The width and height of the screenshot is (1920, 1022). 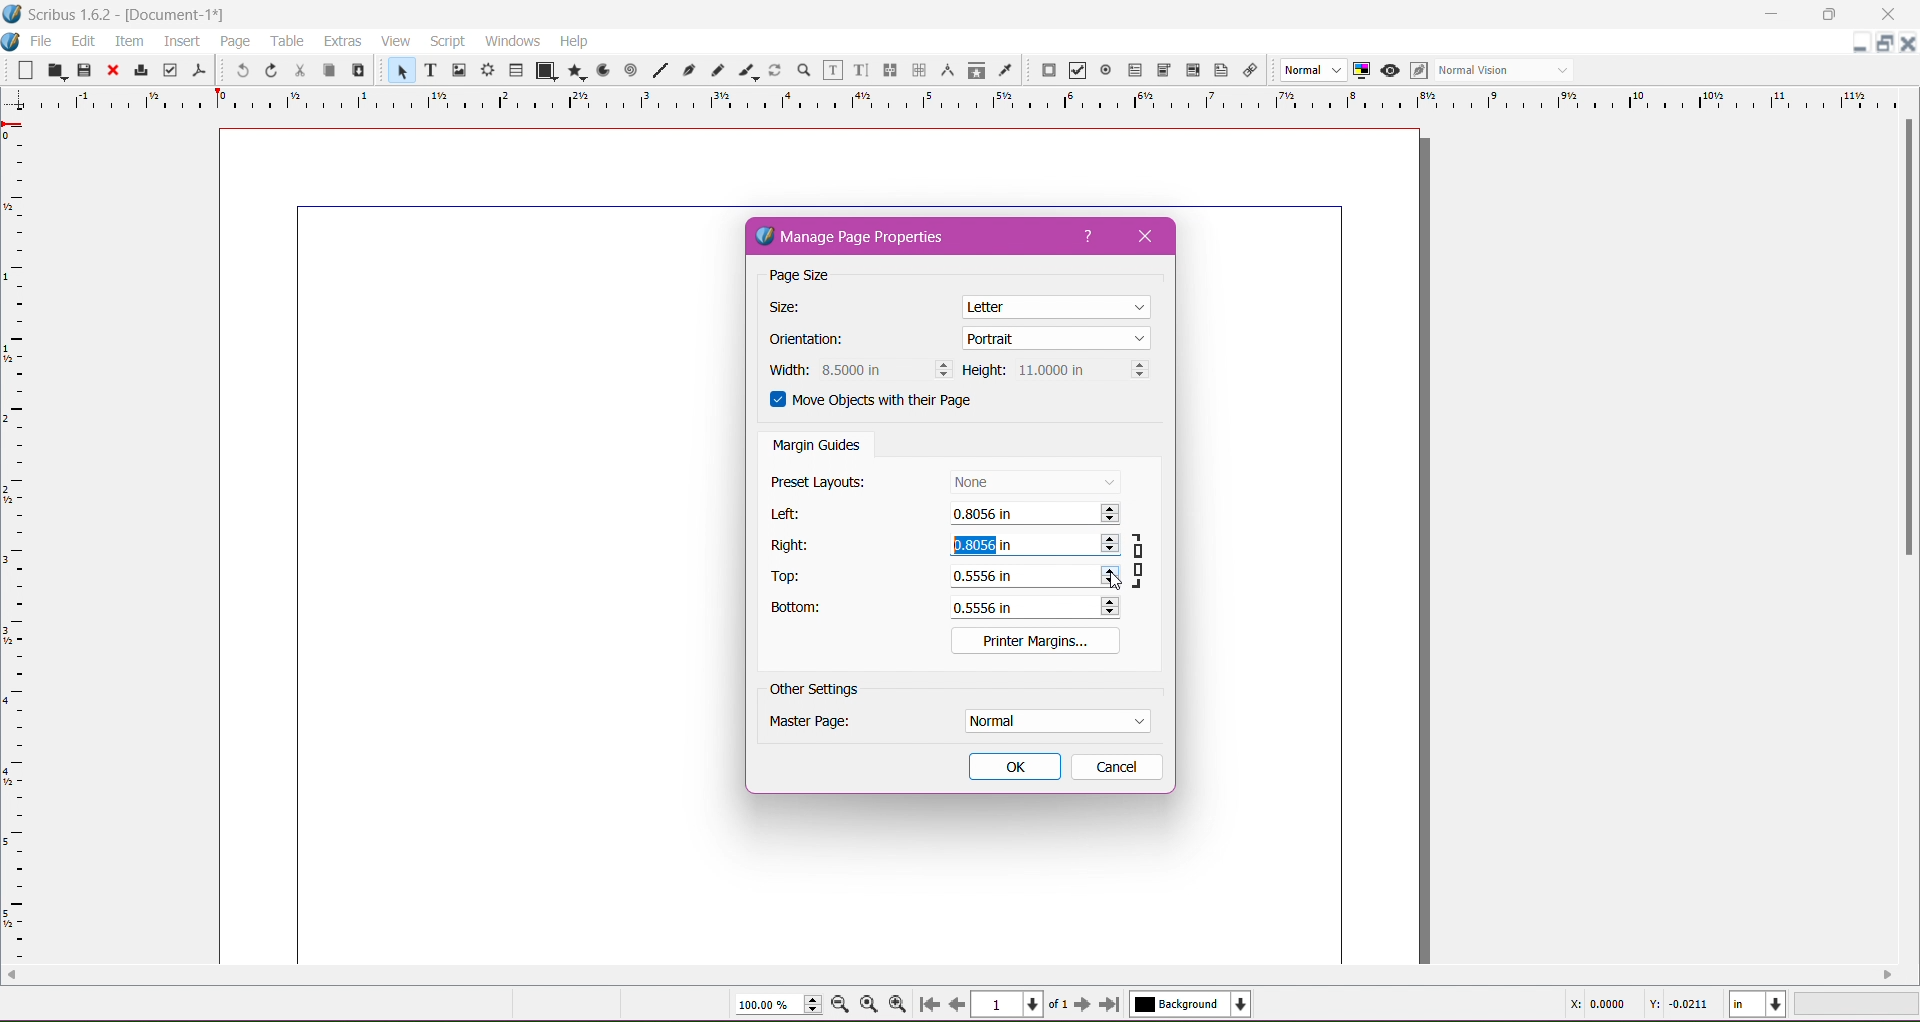 What do you see at coordinates (1165, 70) in the screenshot?
I see `PDF Combo Box` at bounding box center [1165, 70].